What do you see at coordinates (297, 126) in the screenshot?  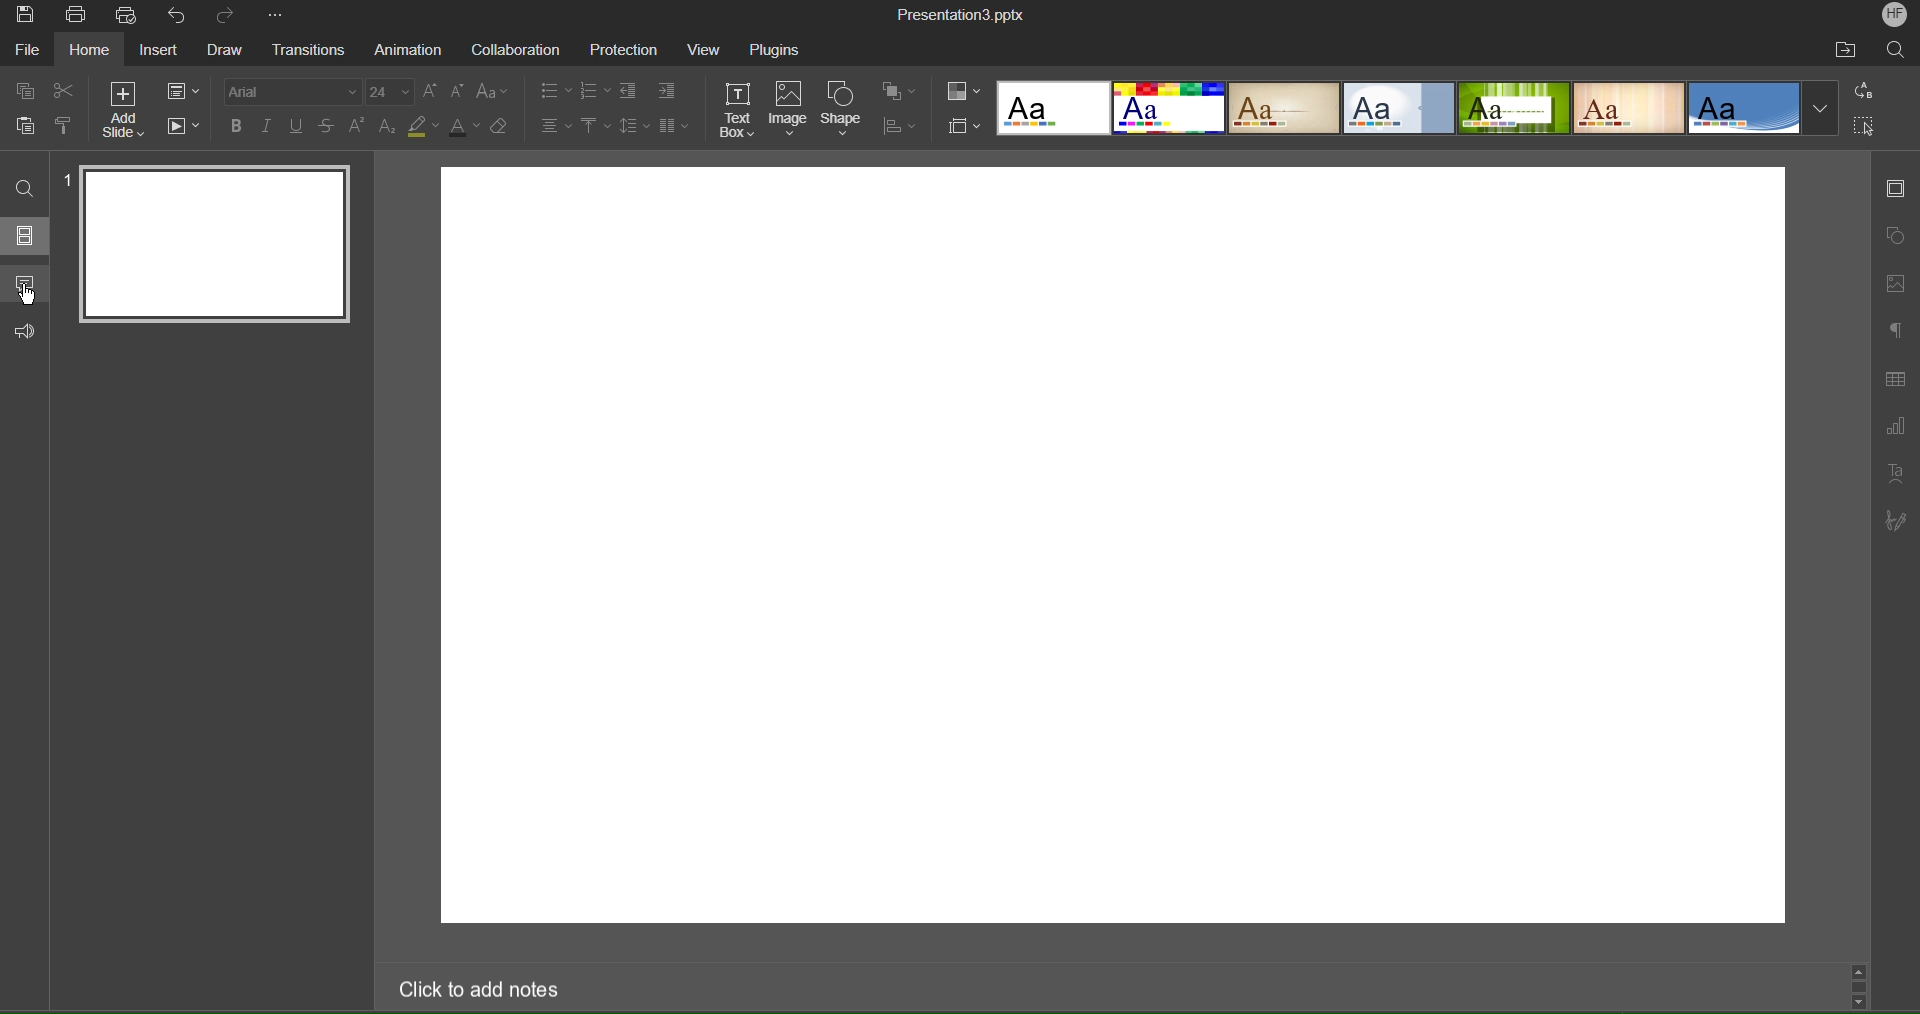 I see `Underline` at bounding box center [297, 126].